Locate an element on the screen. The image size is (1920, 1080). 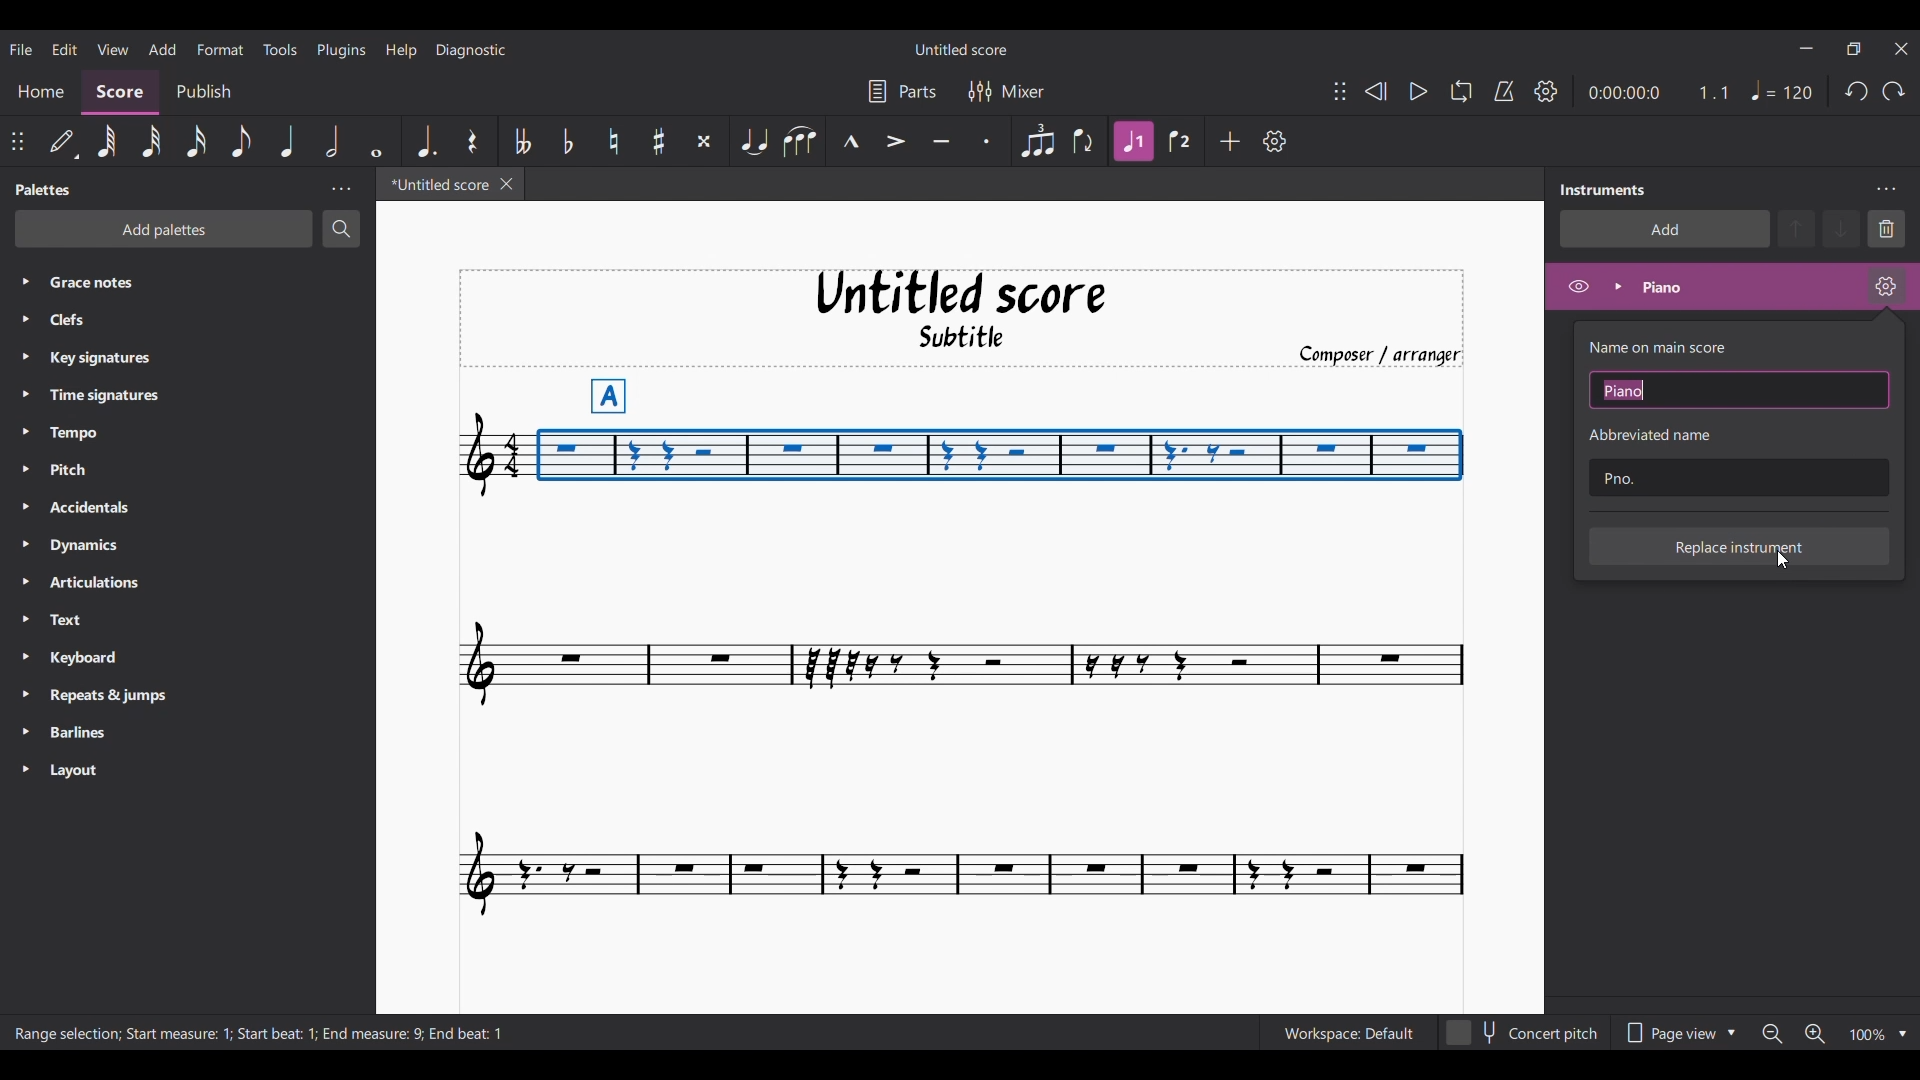
Format menu is located at coordinates (220, 48).